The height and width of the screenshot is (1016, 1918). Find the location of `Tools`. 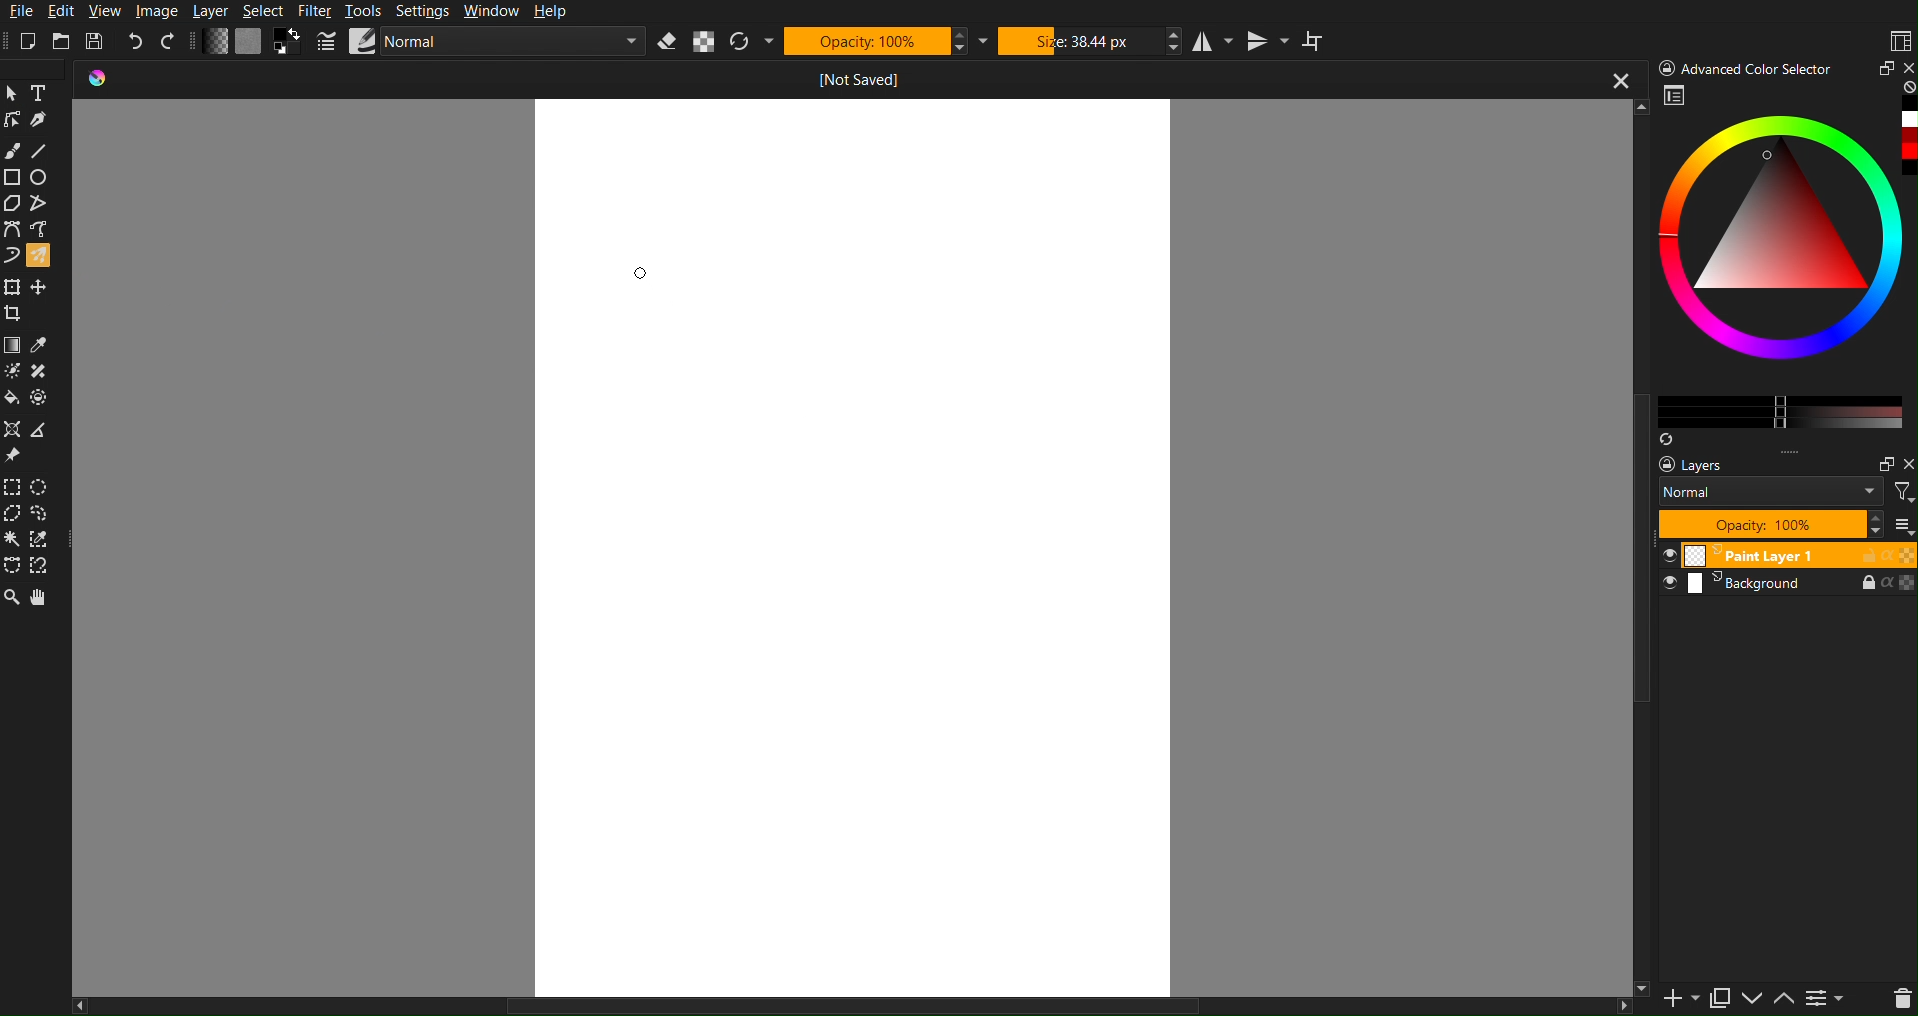

Tools is located at coordinates (366, 12).